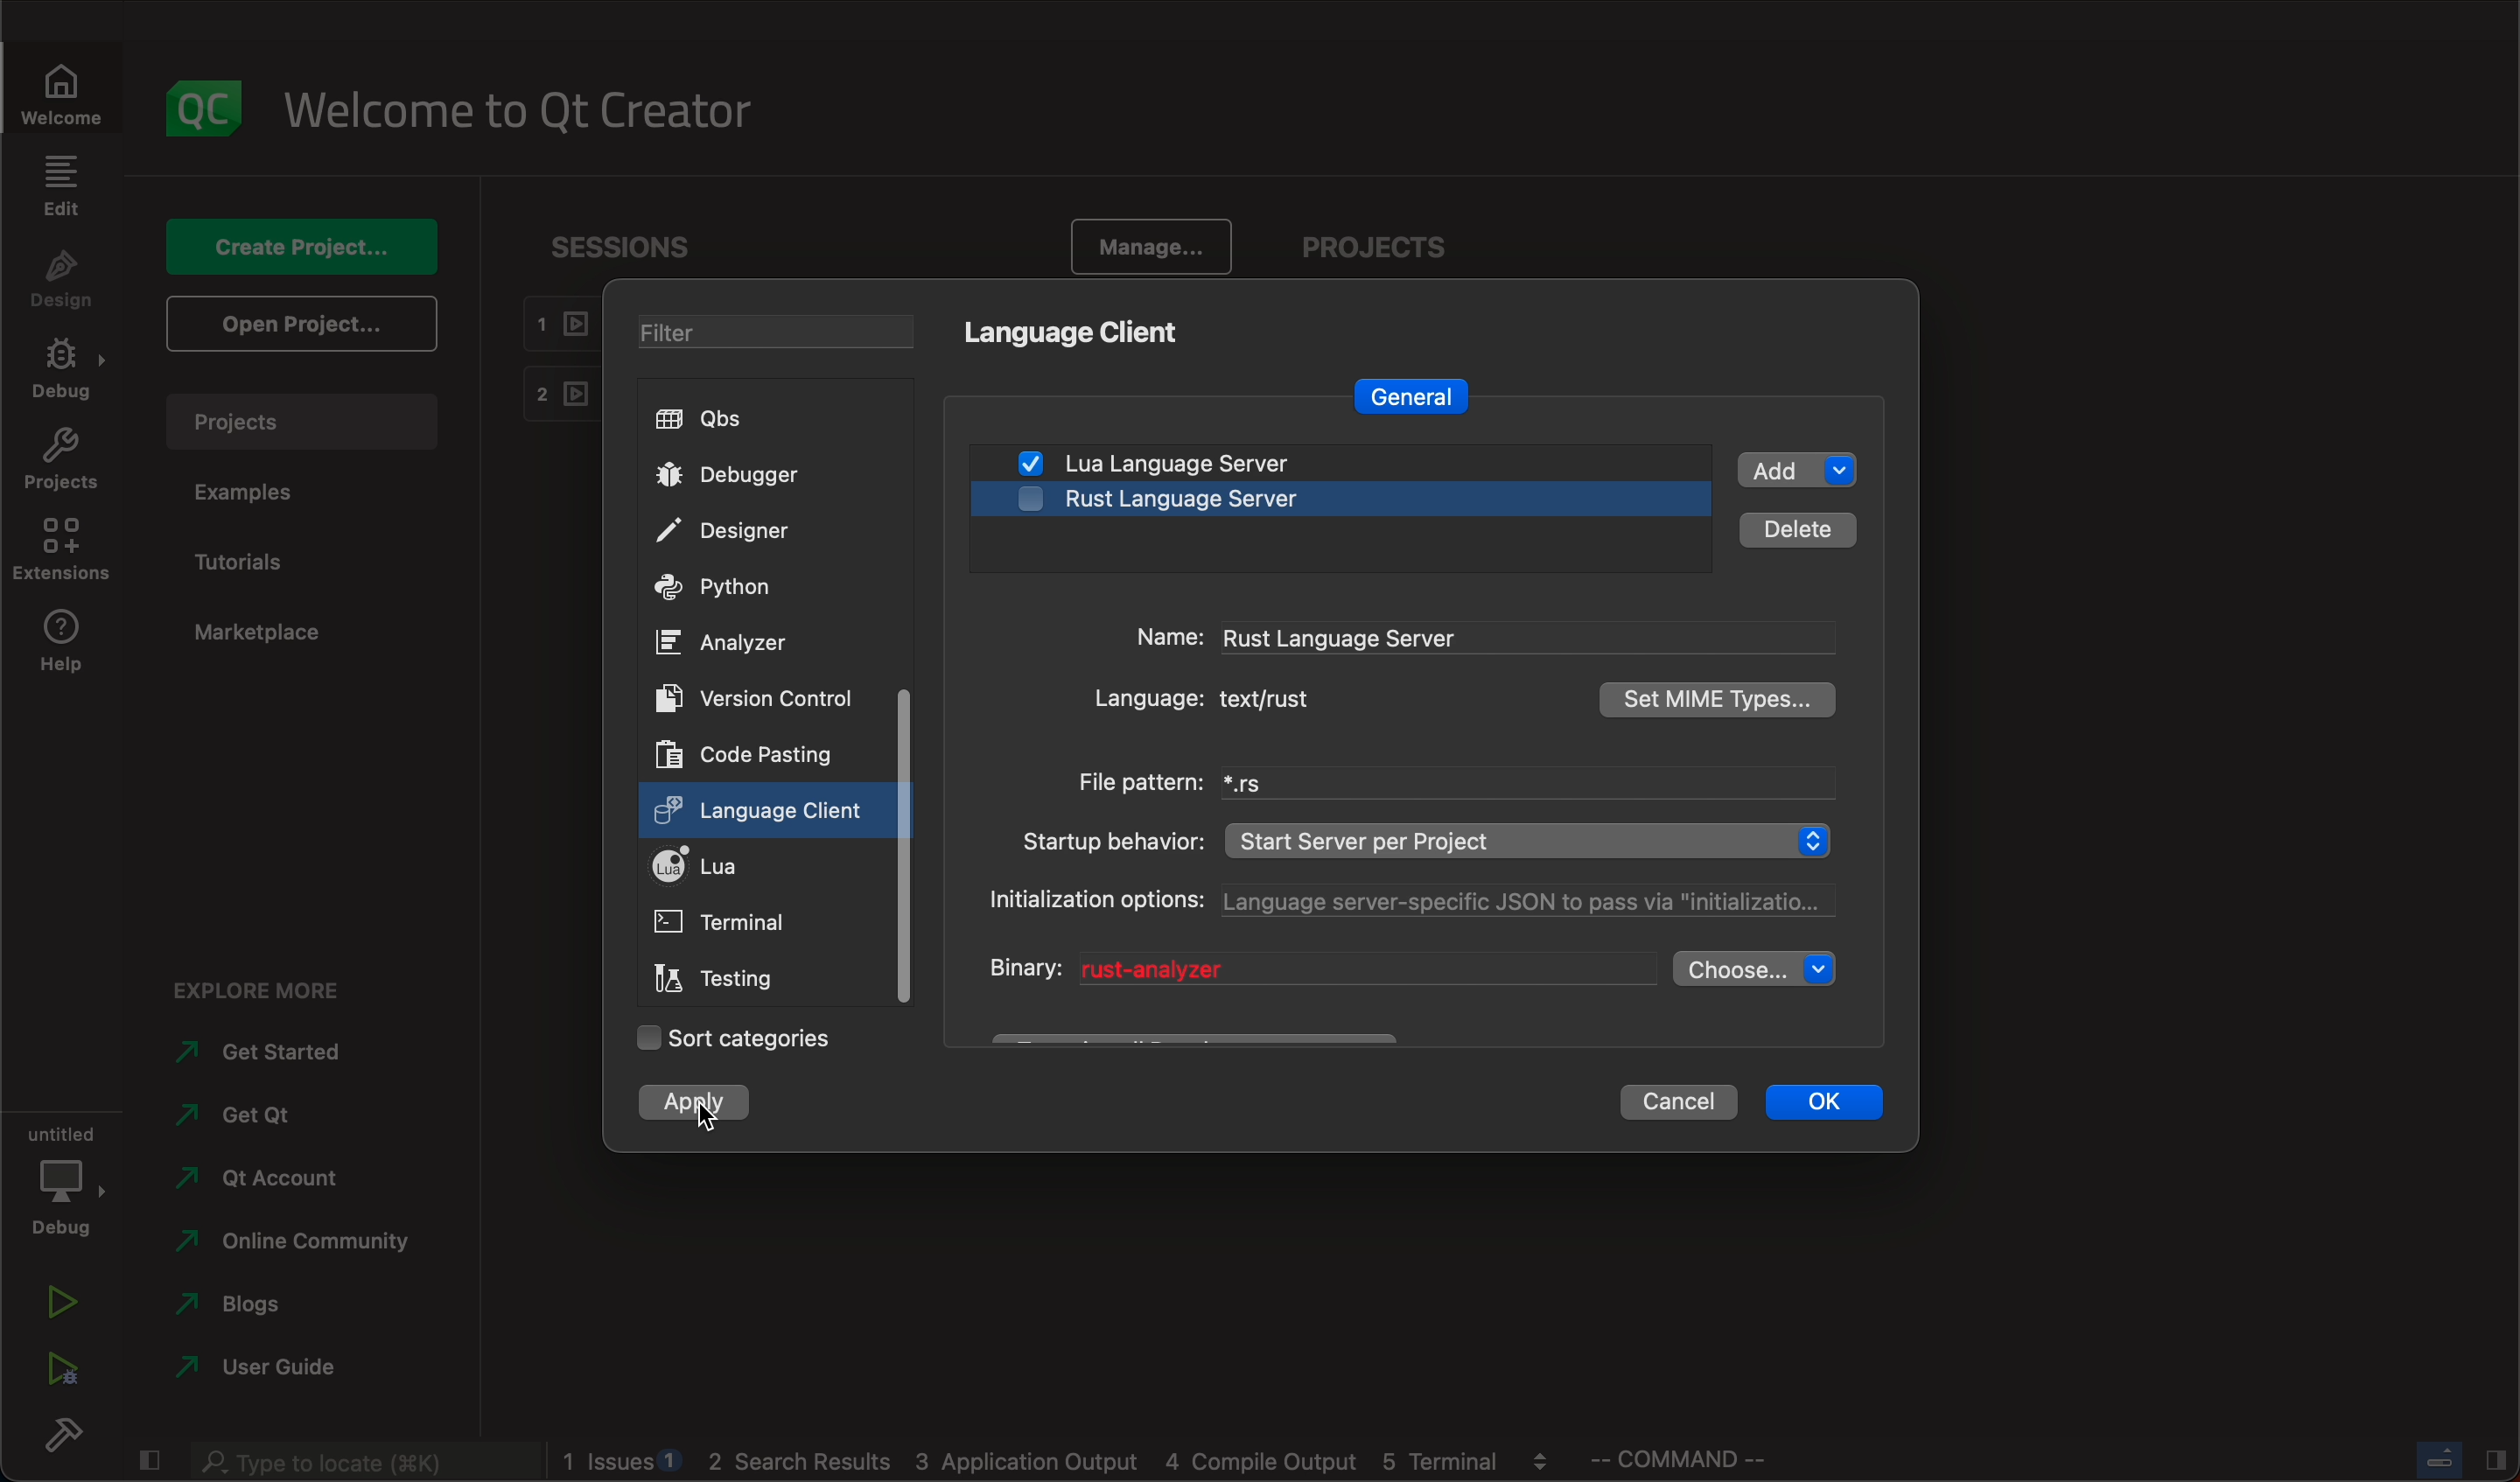 This screenshot has height=1482, width=2520. What do you see at coordinates (2435, 1461) in the screenshot?
I see `close ` at bounding box center [2435, 1461].